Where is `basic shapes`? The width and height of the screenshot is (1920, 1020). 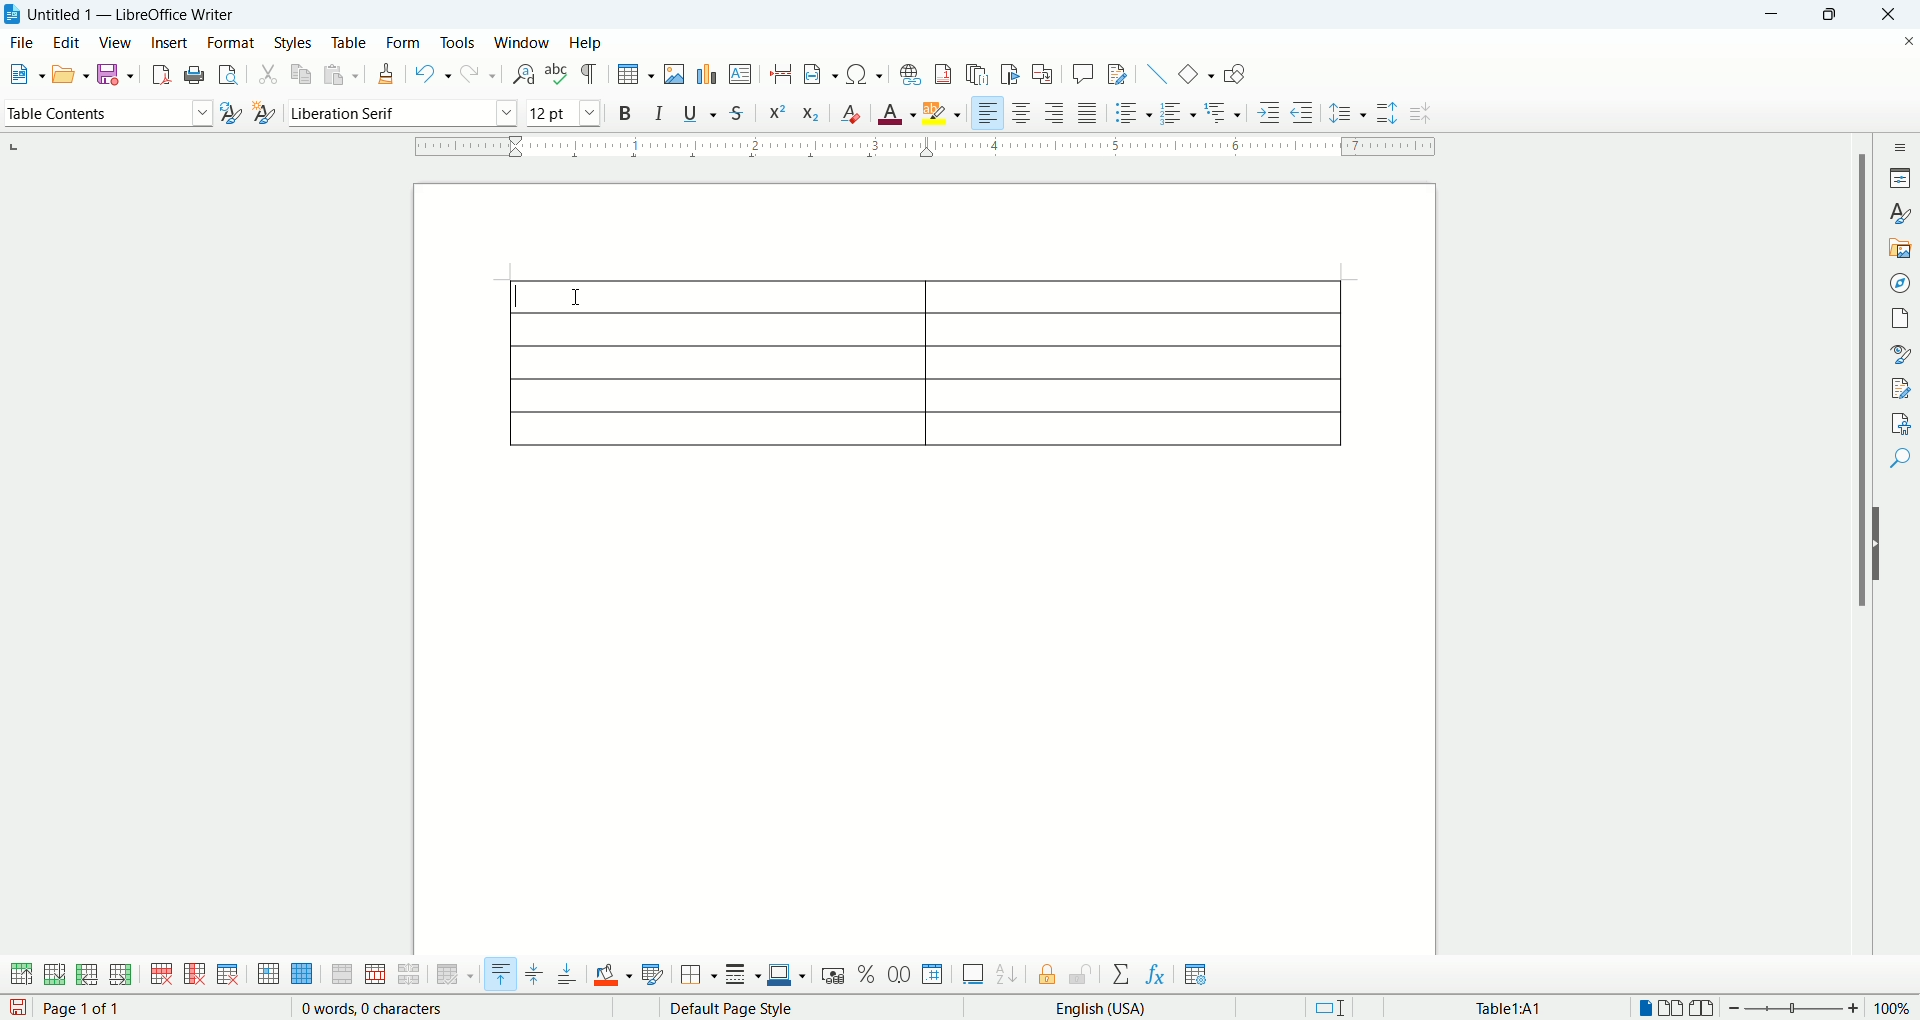 basic shapes is located at coordinates (1195, 72).